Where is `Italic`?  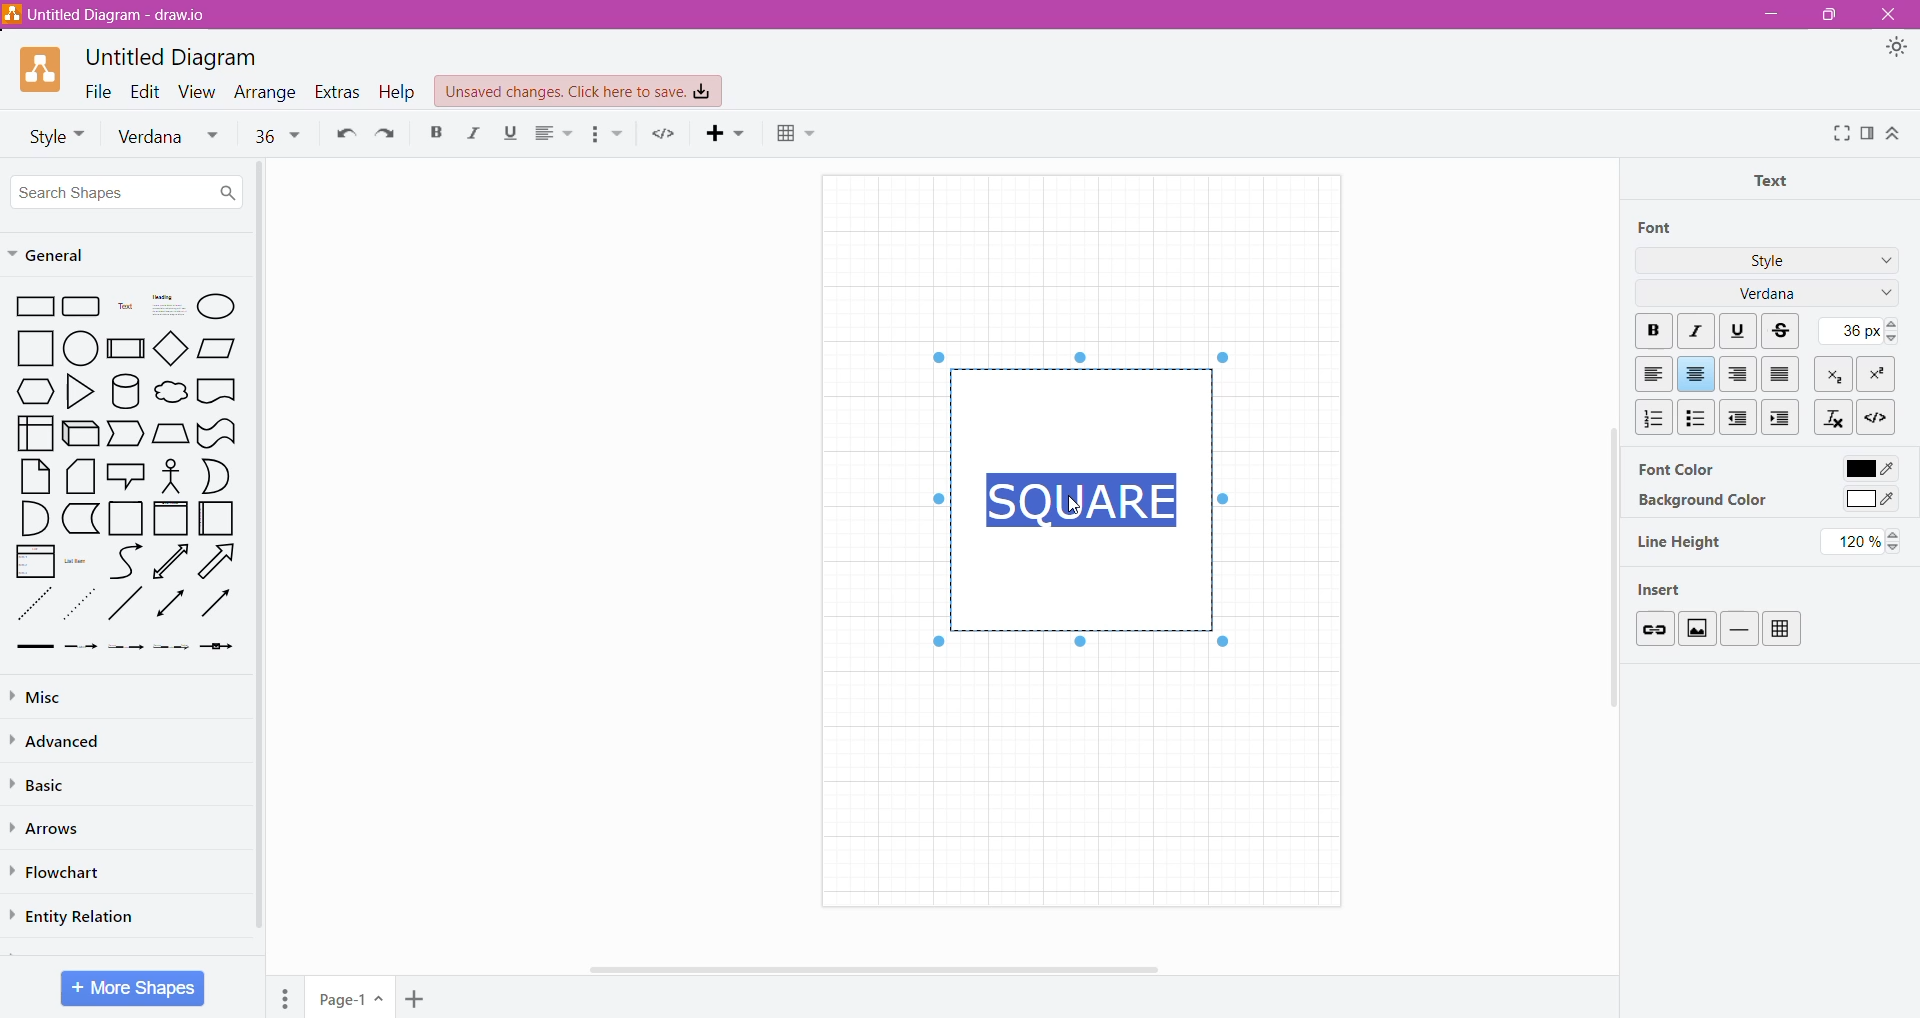 Italic is located at coordinates (469, 133).